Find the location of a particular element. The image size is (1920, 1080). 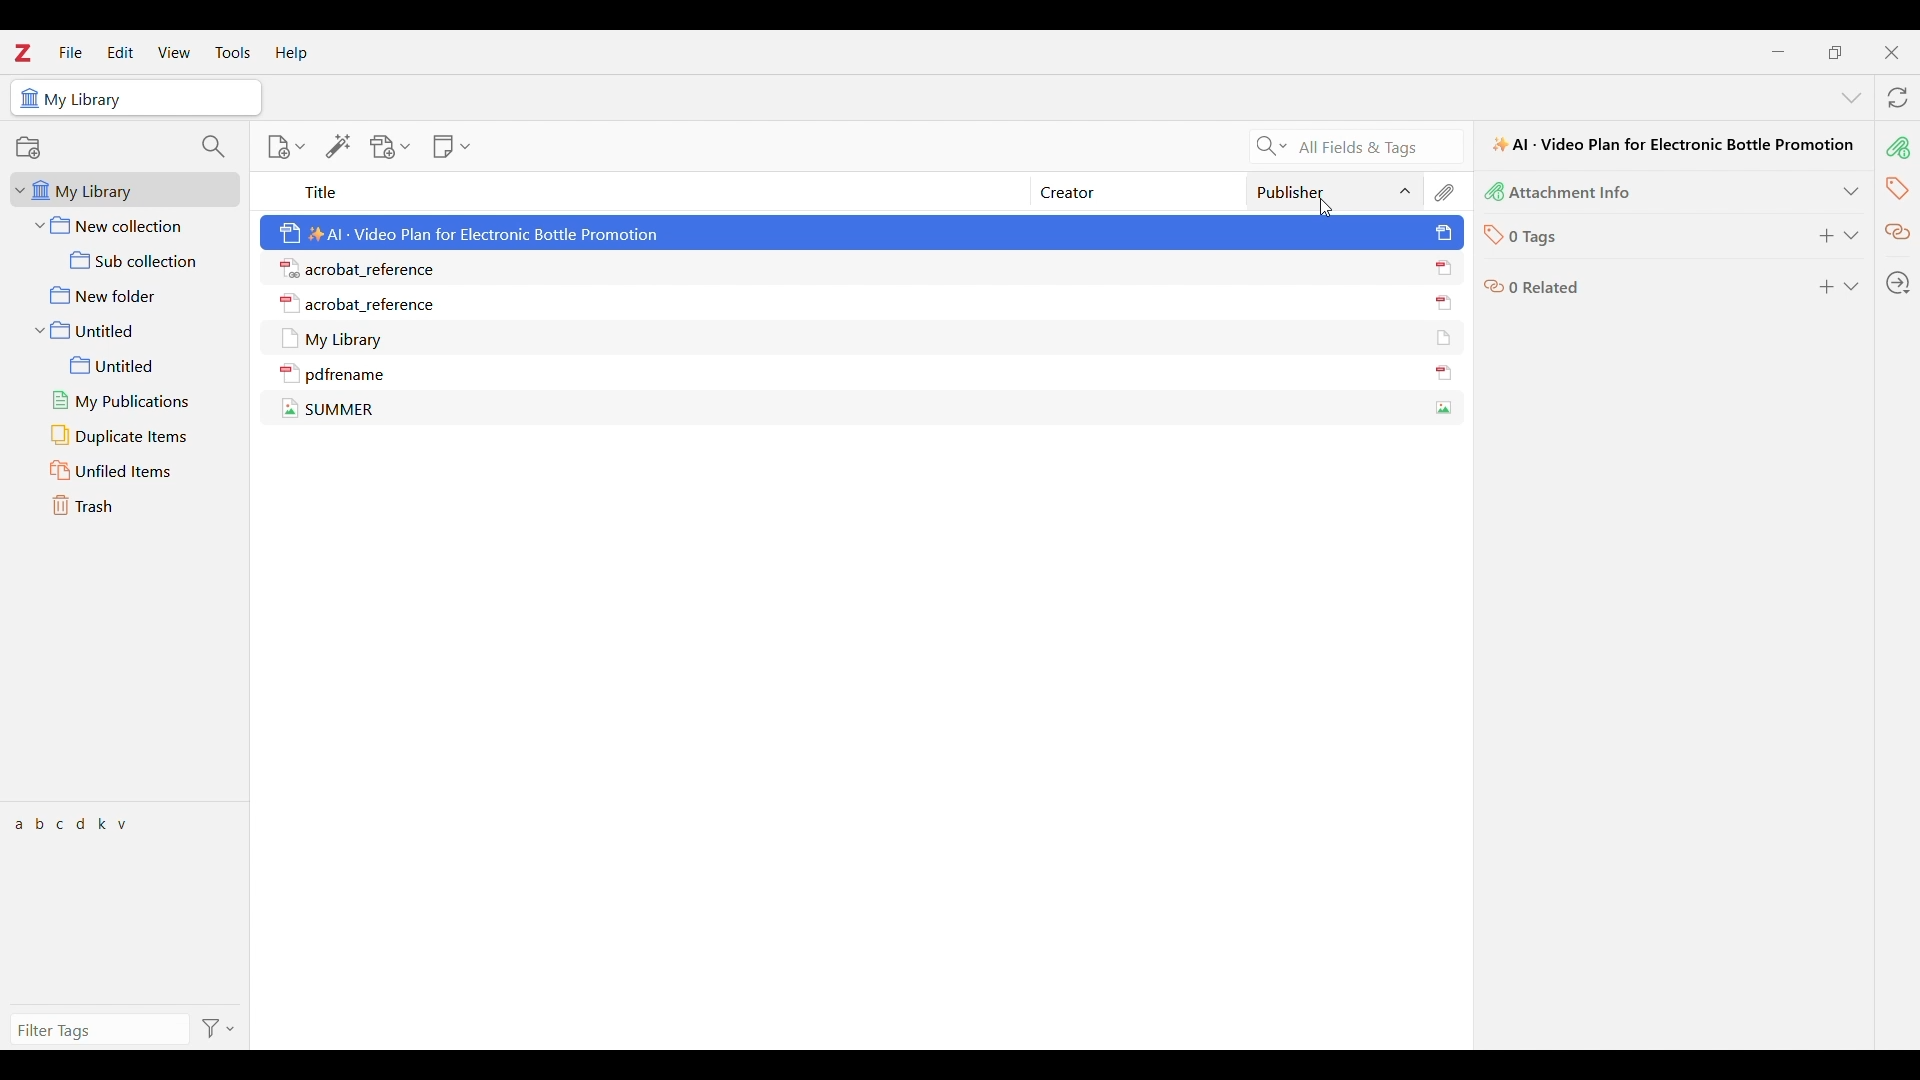

Search criteria options is located at coordinates (1273, 146).